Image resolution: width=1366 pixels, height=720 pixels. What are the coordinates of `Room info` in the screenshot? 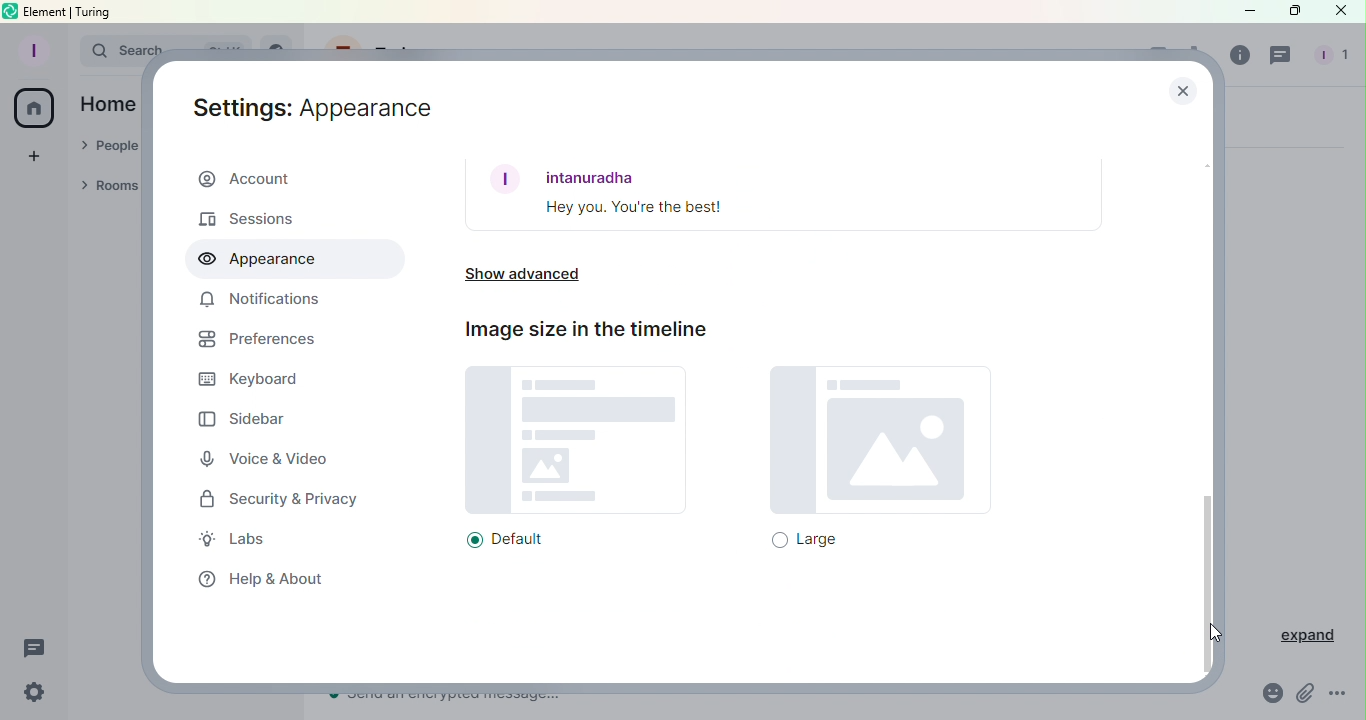 It's located at (1235, 55).